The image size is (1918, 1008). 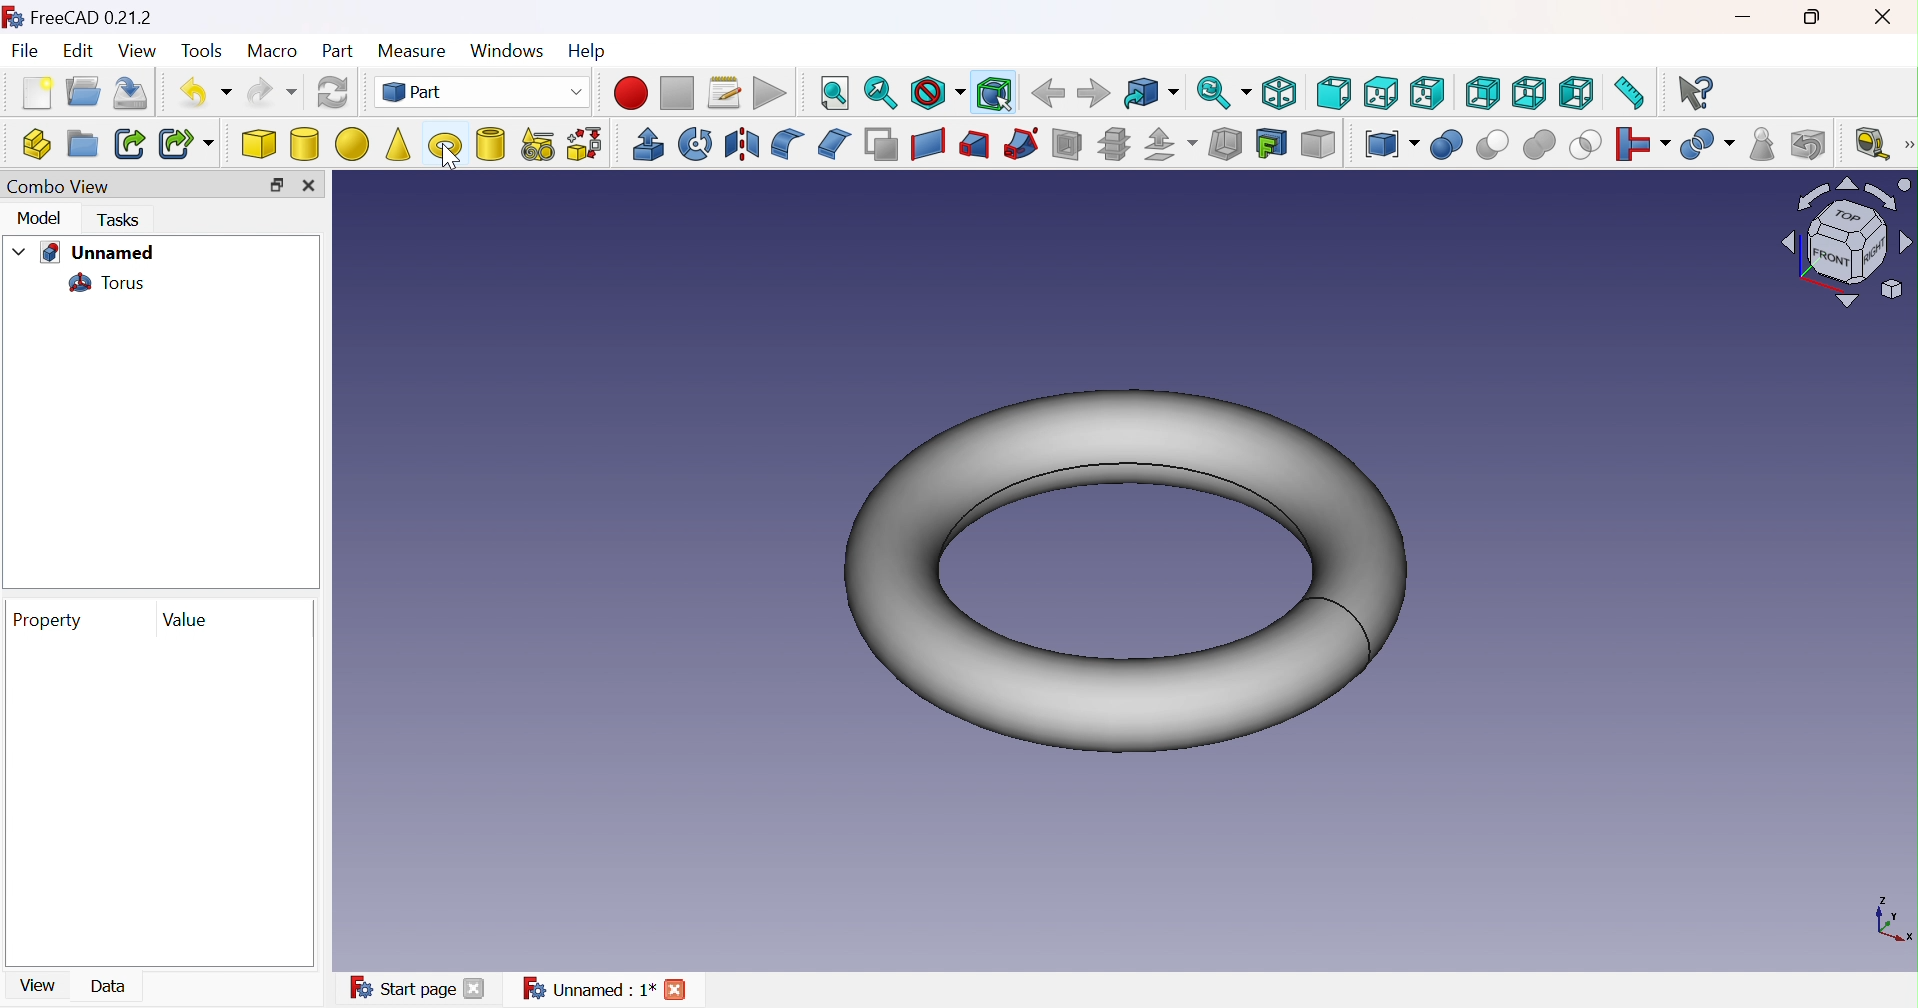 What do you see at coordinates (1391, 145) in the screenshot?
I see `Compound tools` at bounding box center [1391, 145].